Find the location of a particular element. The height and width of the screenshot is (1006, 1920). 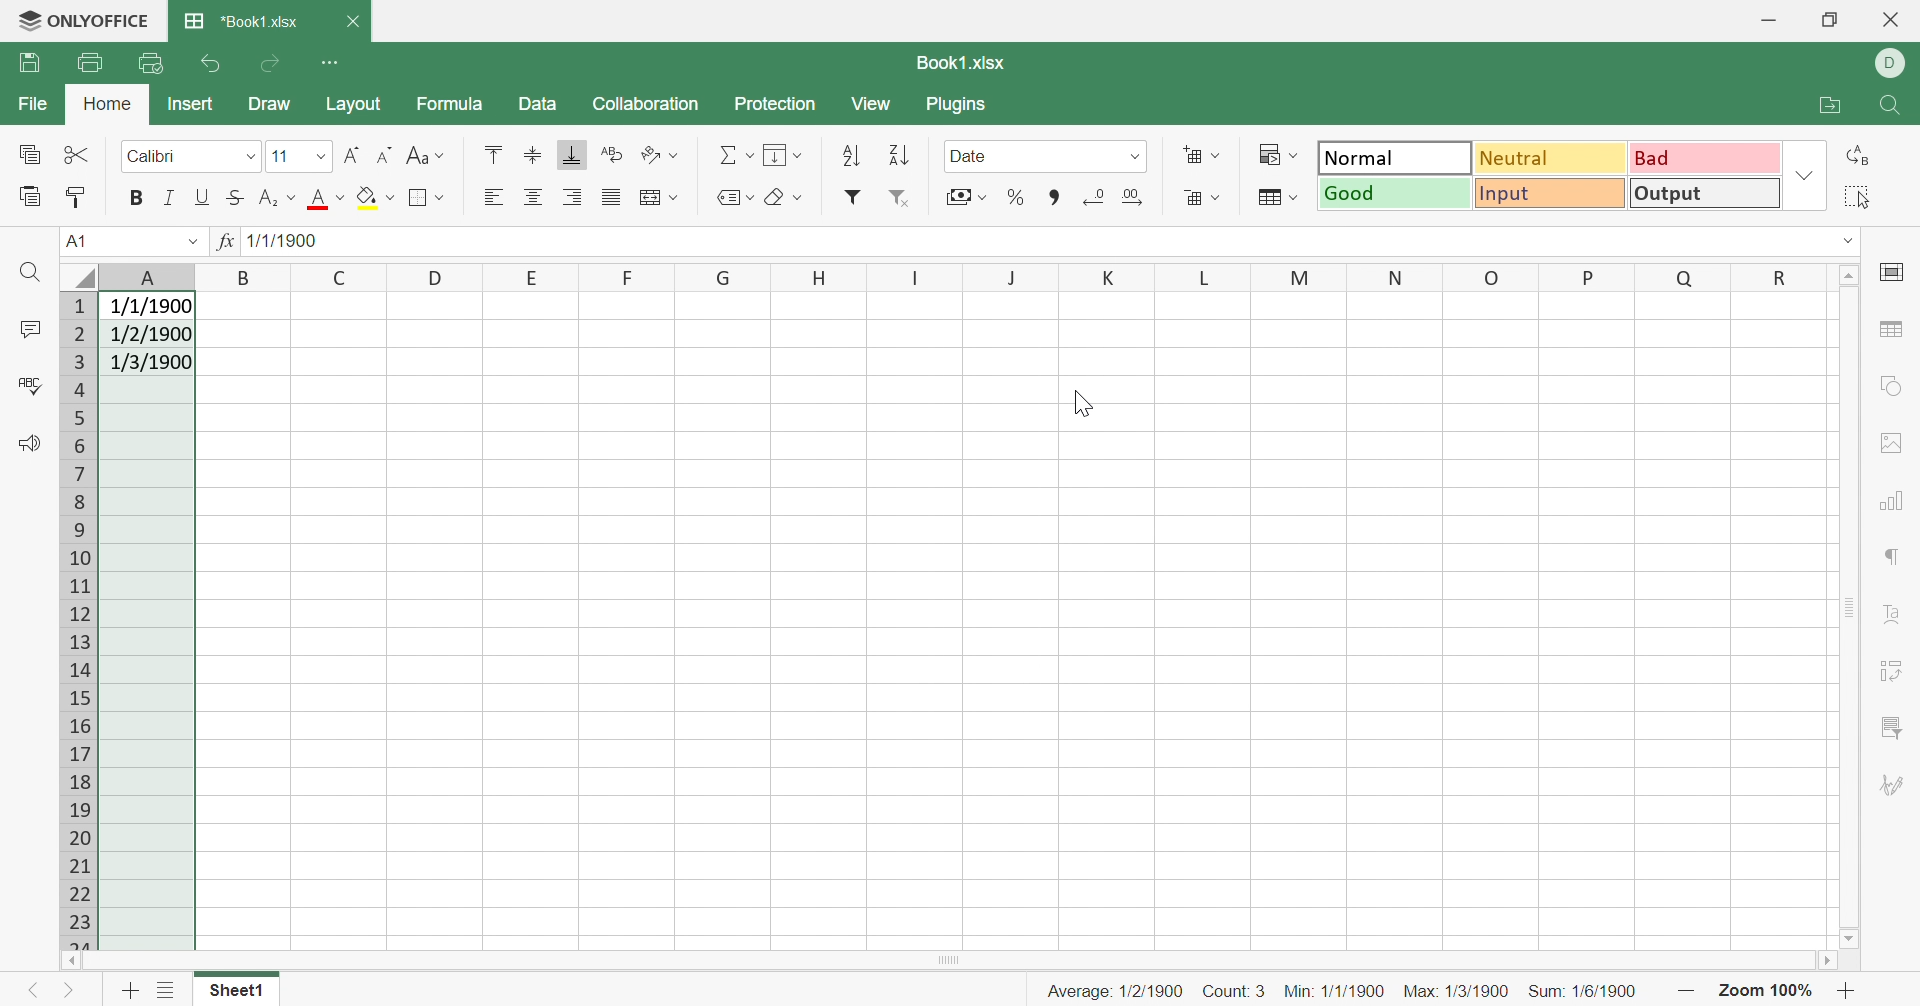

Quick print is located at coordinates (154, 63).